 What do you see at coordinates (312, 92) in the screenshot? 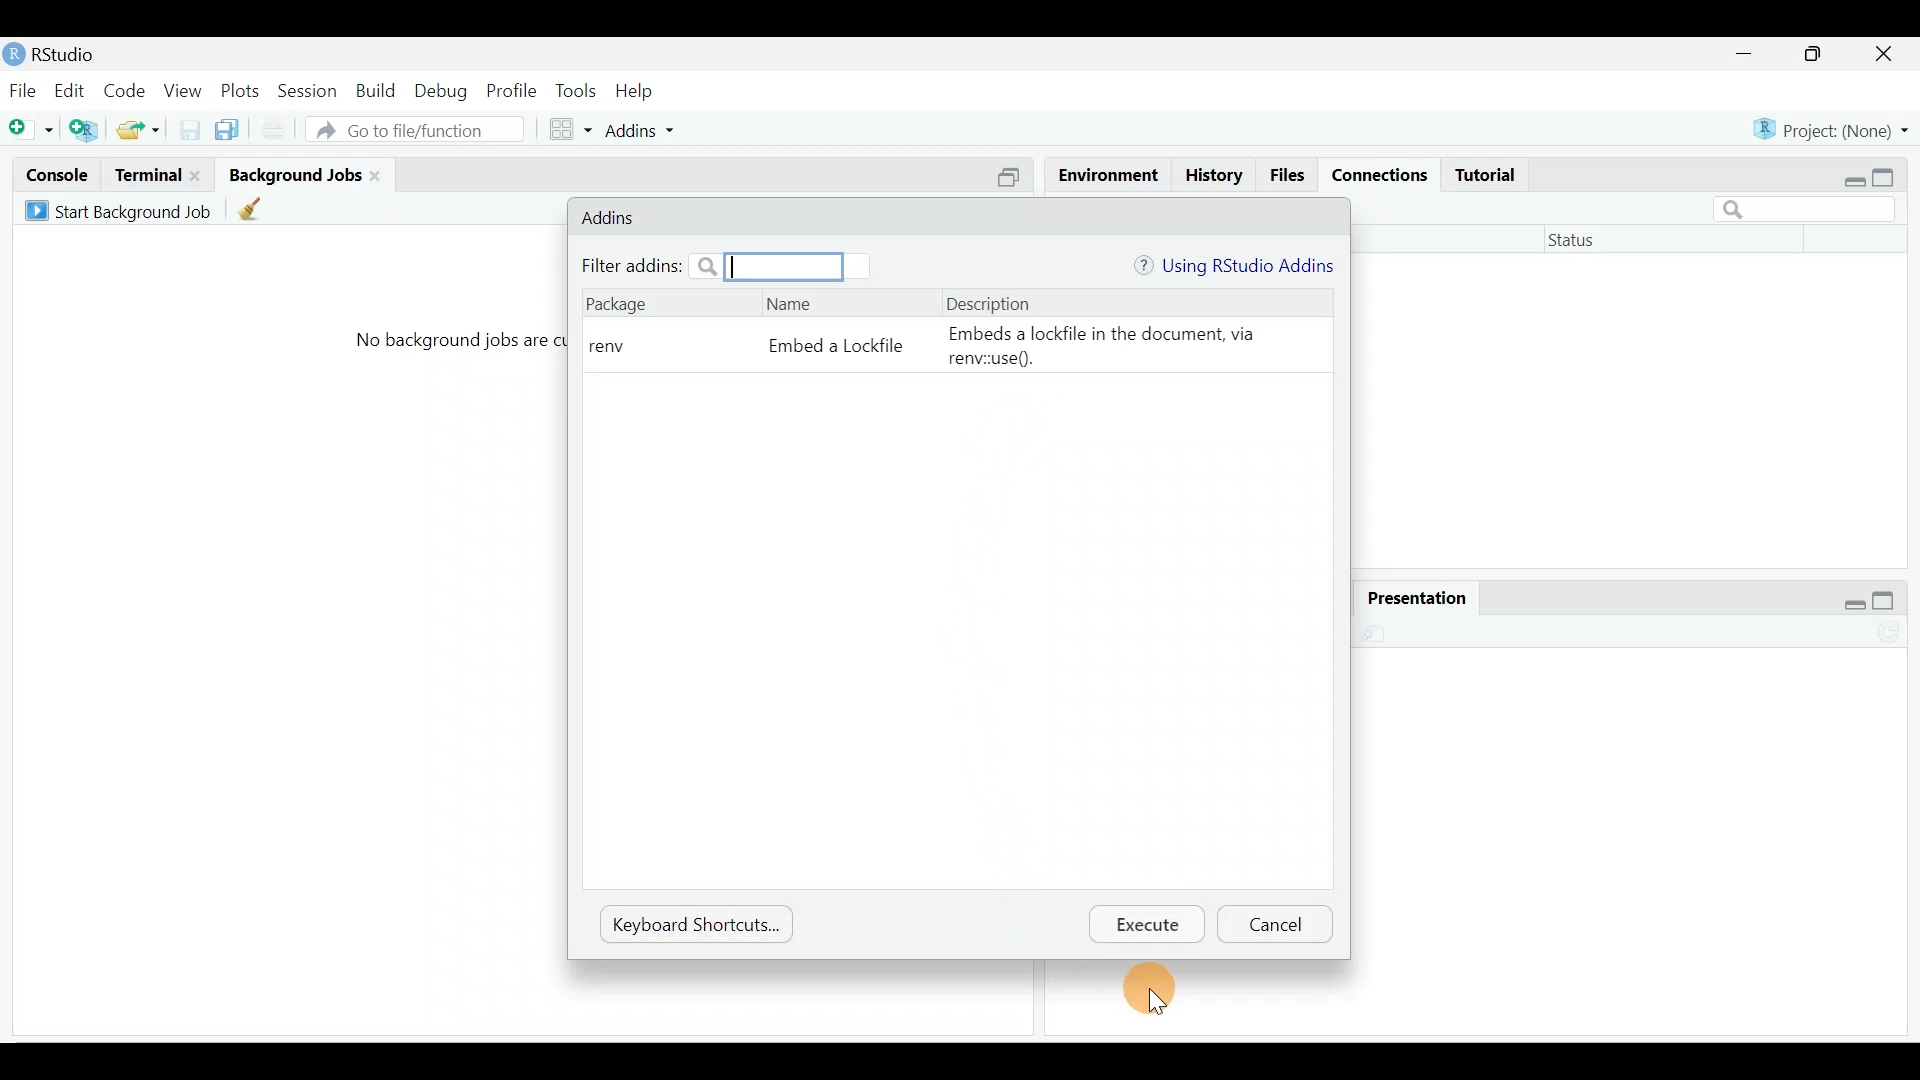
I see `Session` at bounding box center [312, 92].